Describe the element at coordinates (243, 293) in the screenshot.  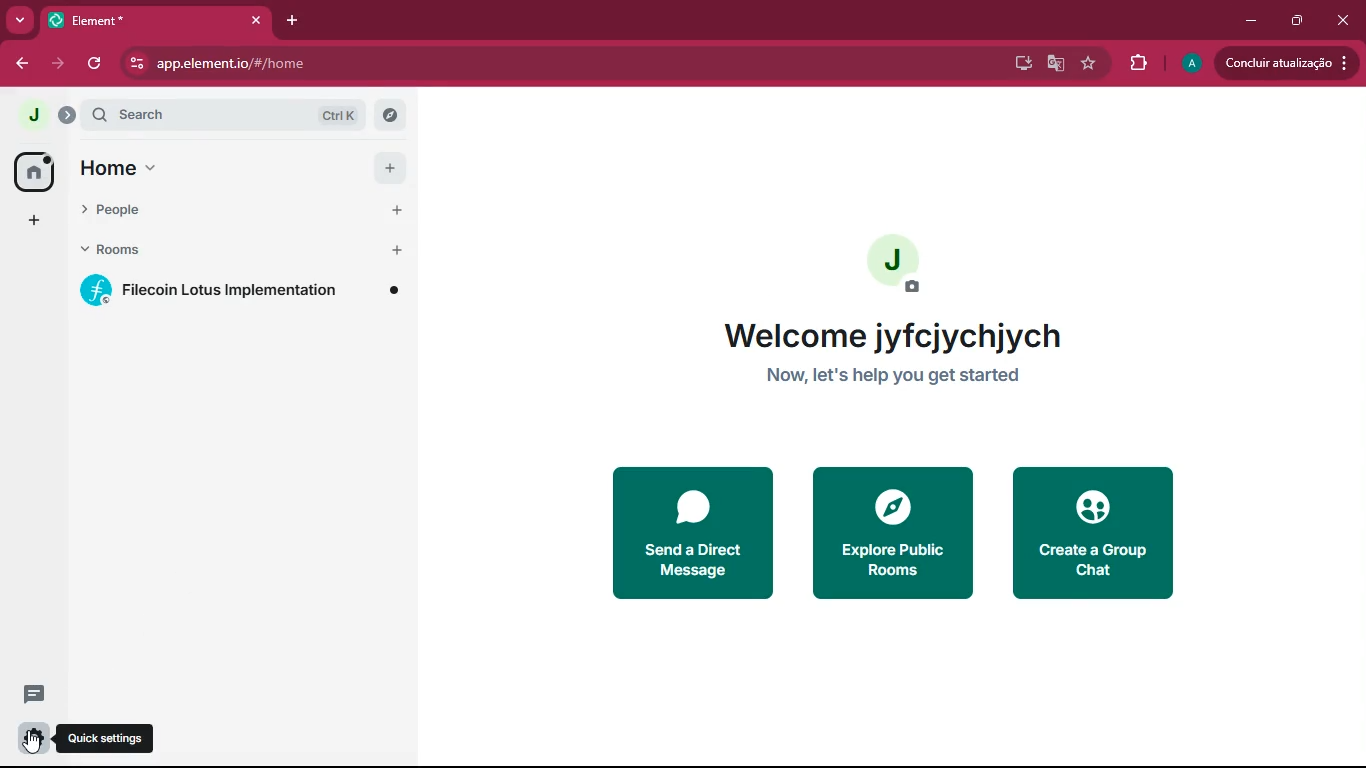
I see `filecoin lotus implementation` at that location.